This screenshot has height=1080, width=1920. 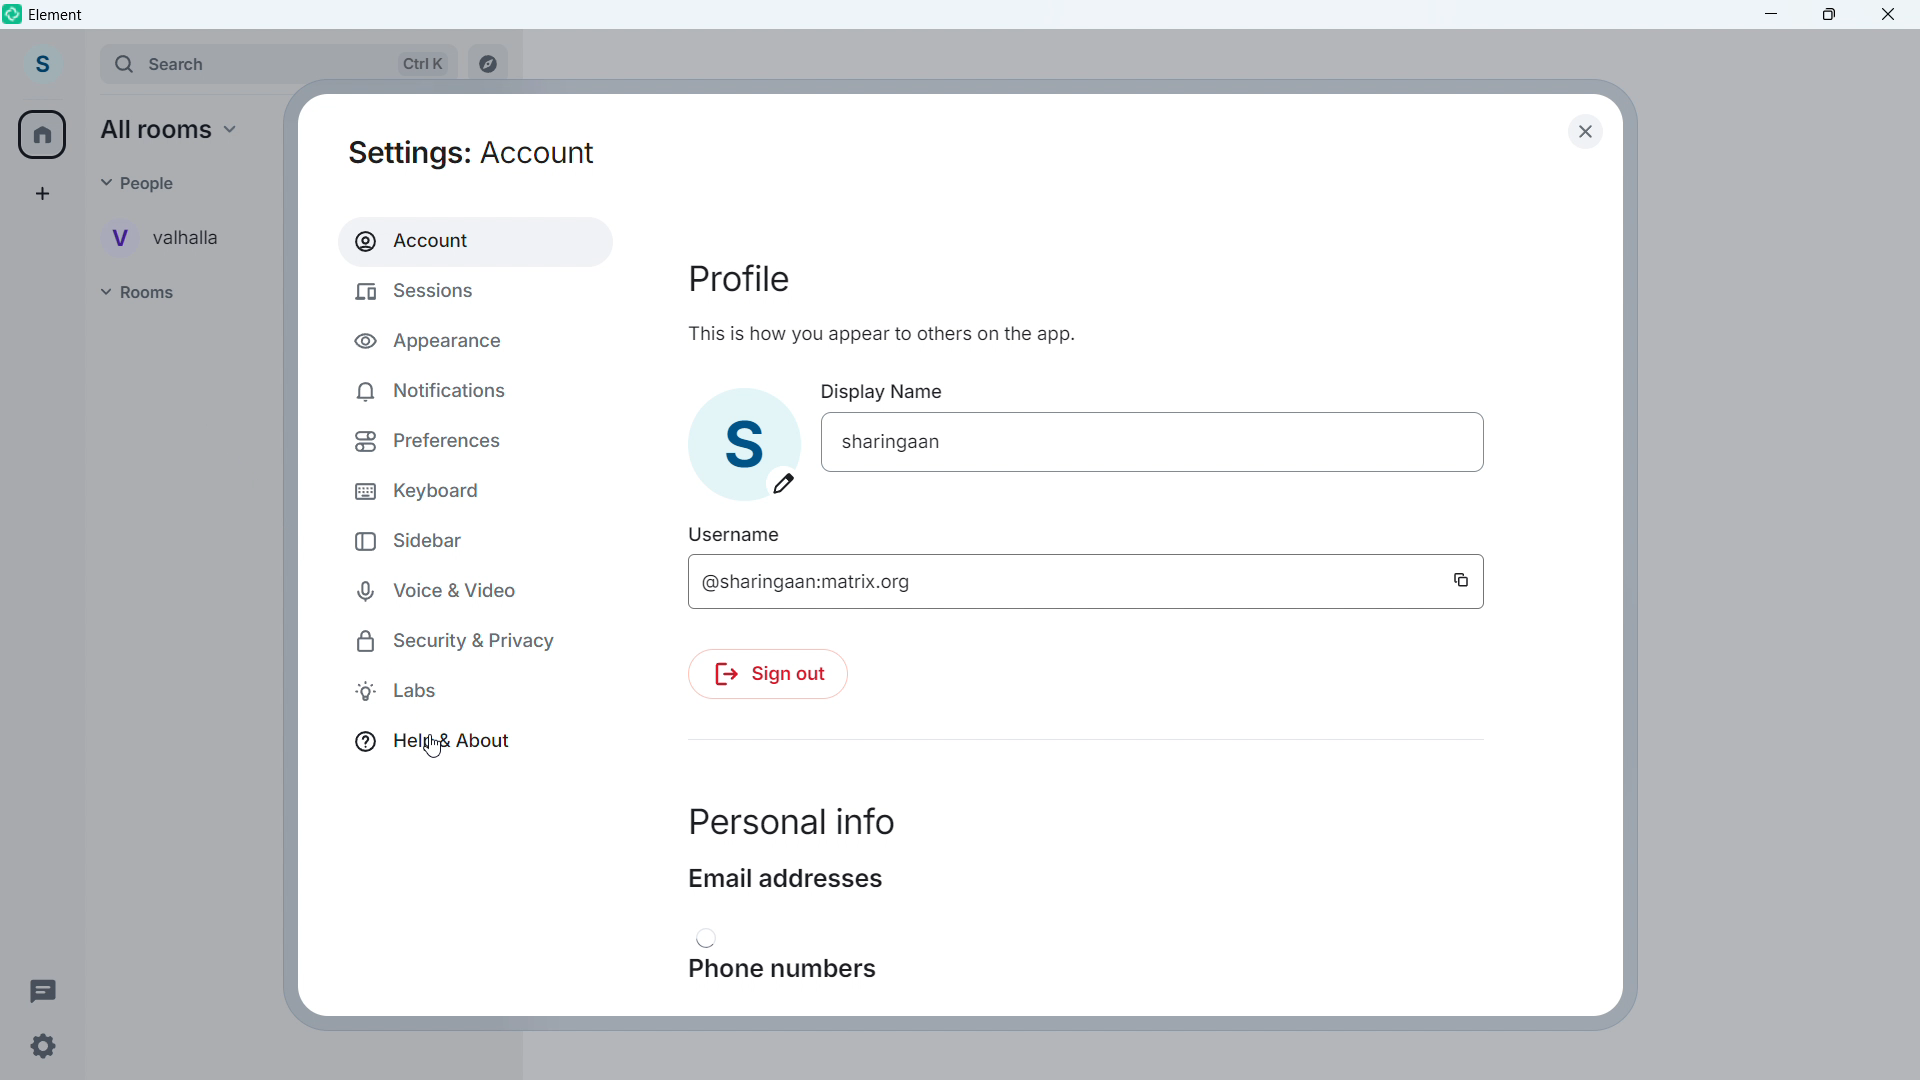 What do you see at coordinates (462, 241) in the screenshot?
I see `Account ` at bounding box center [462, 241].